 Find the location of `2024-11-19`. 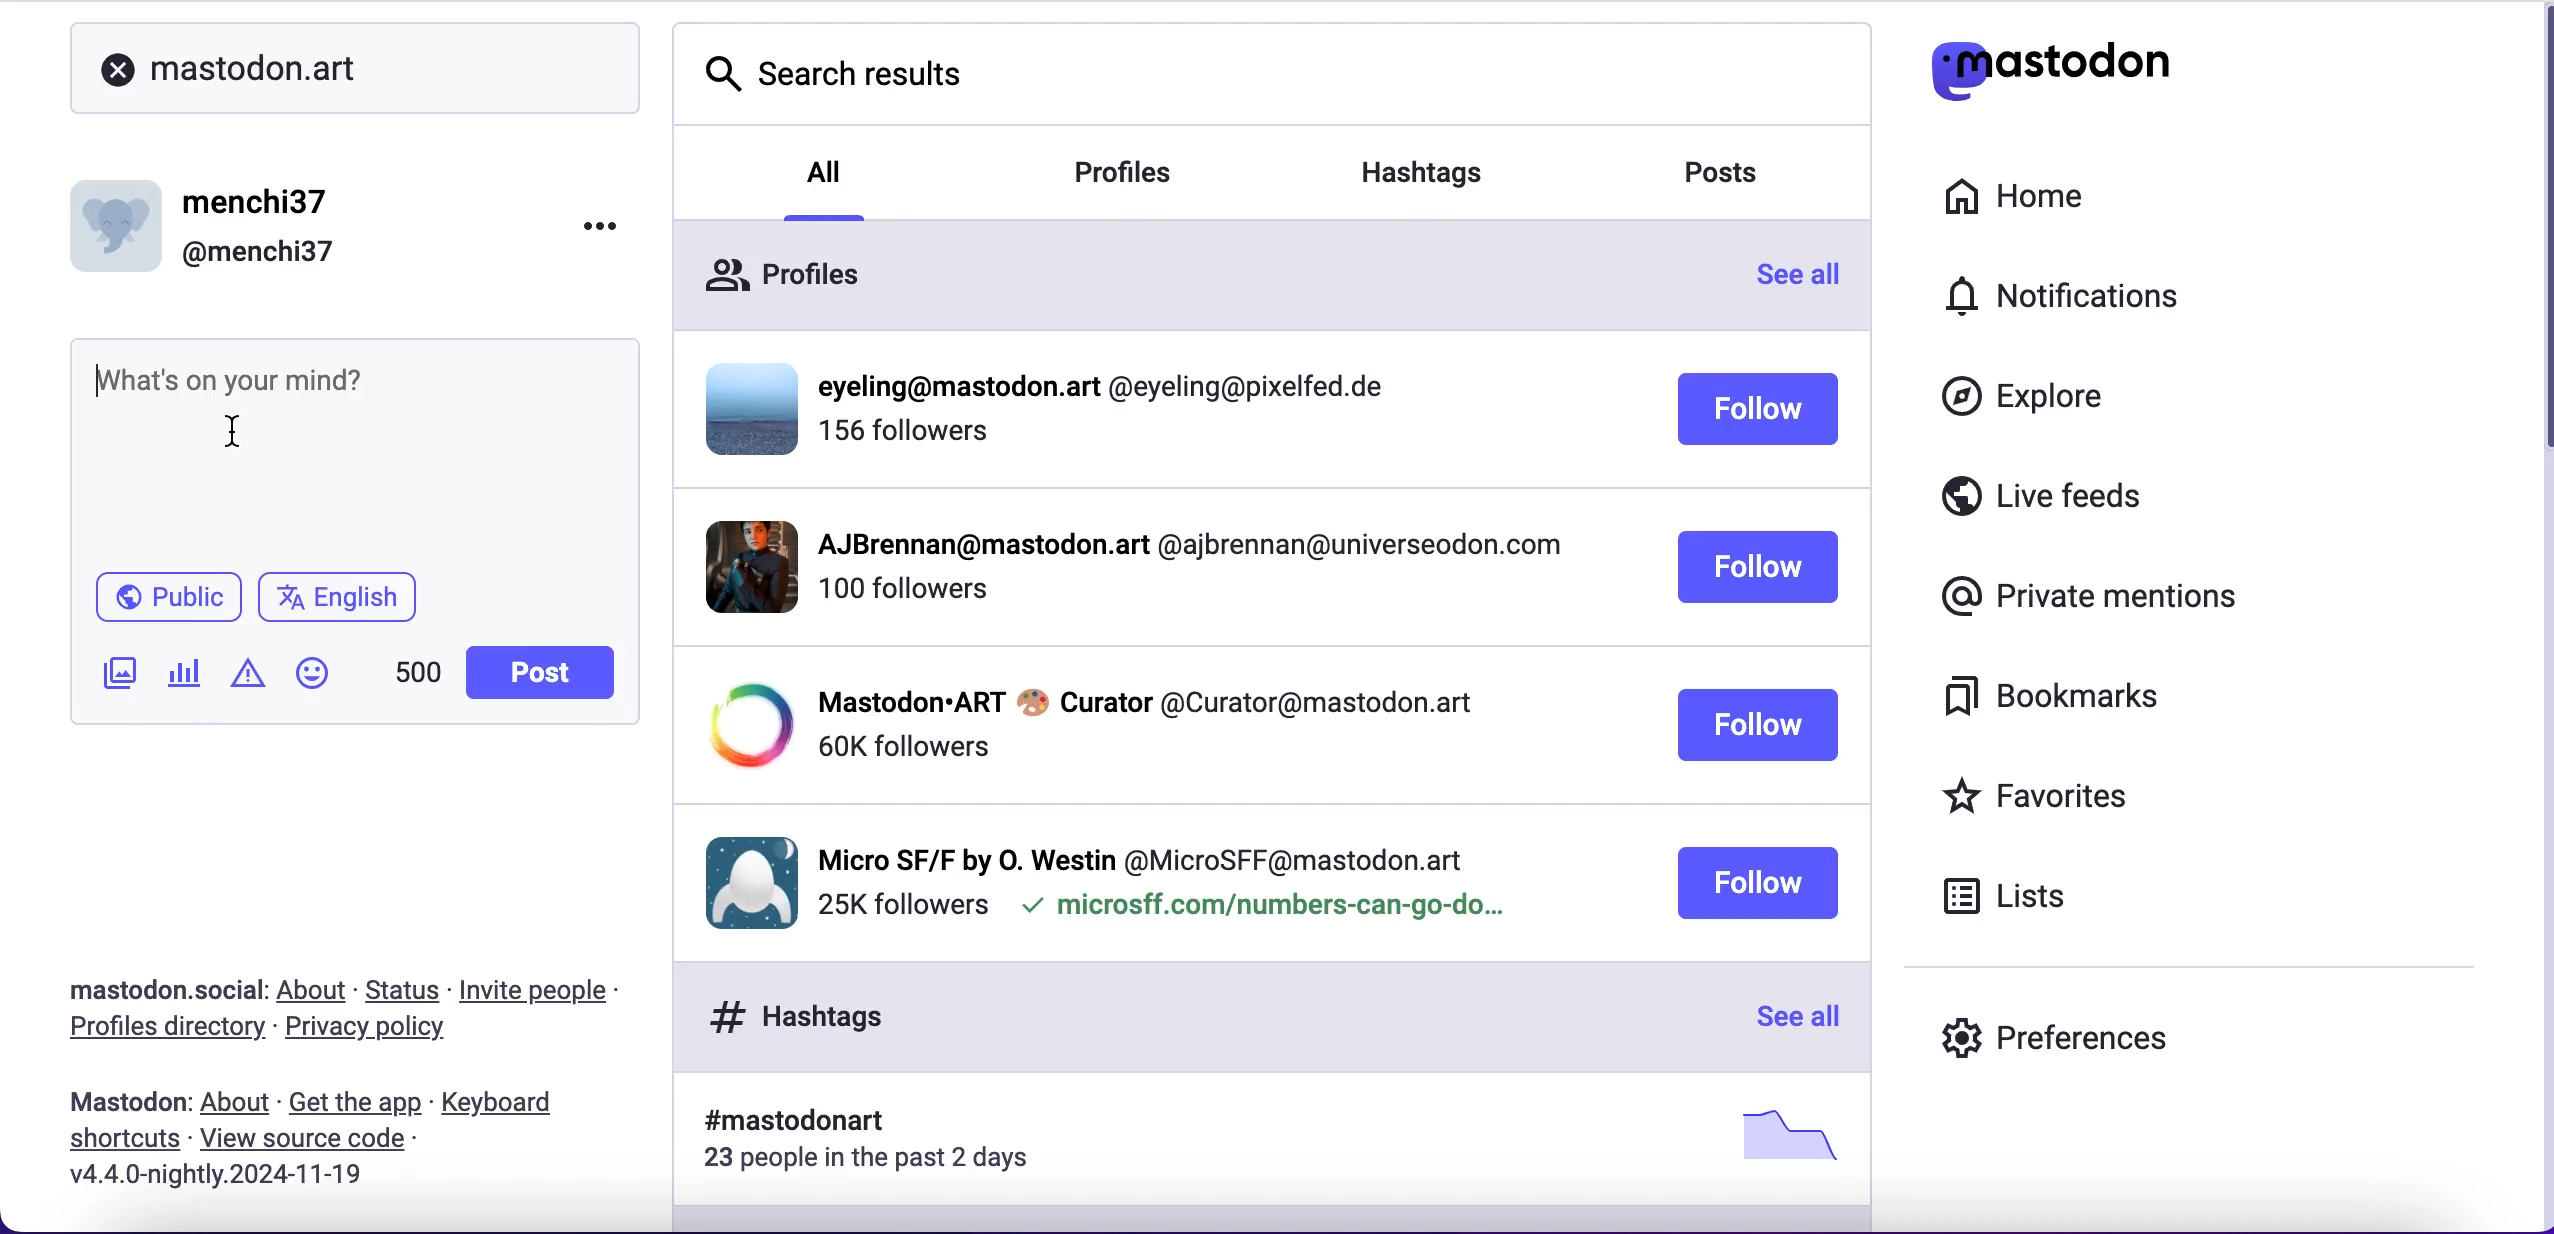

2024-11-19 is located at coordinates (271, 1182).